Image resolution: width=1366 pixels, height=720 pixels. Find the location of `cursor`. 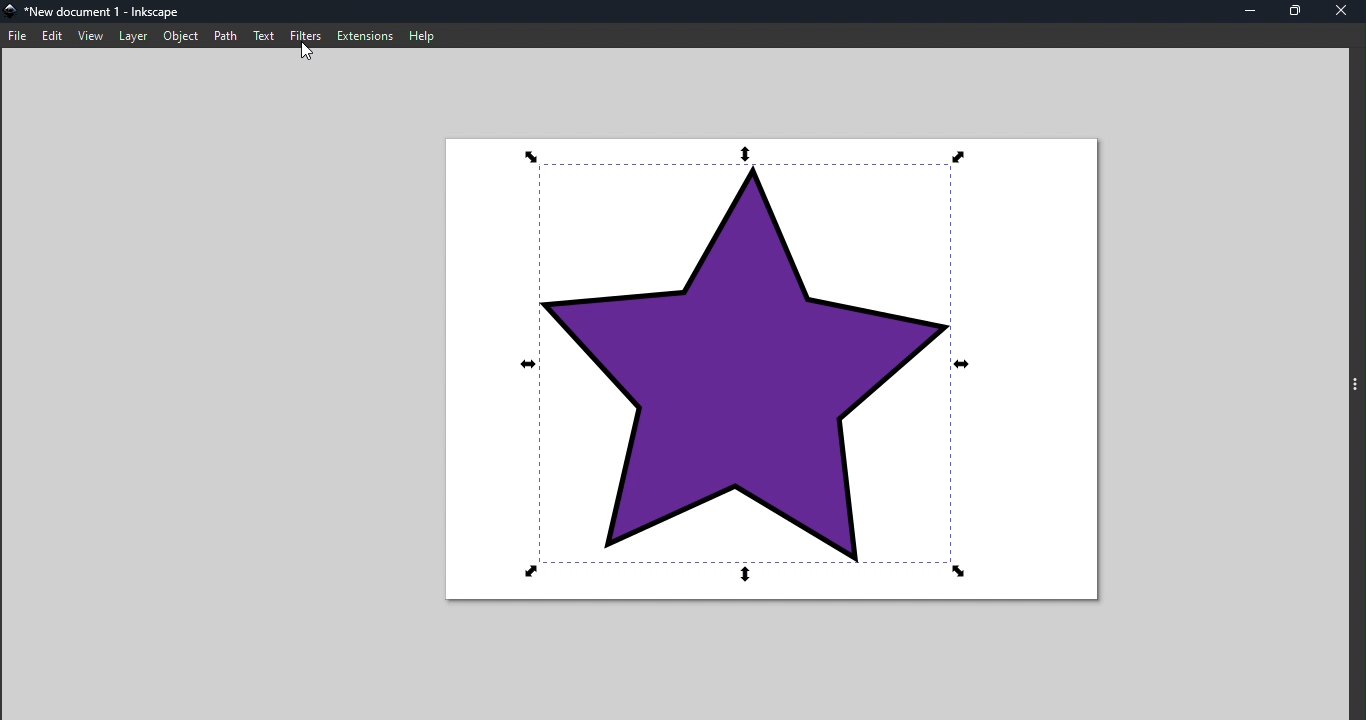

cursor is located at coordinates (308, 54).